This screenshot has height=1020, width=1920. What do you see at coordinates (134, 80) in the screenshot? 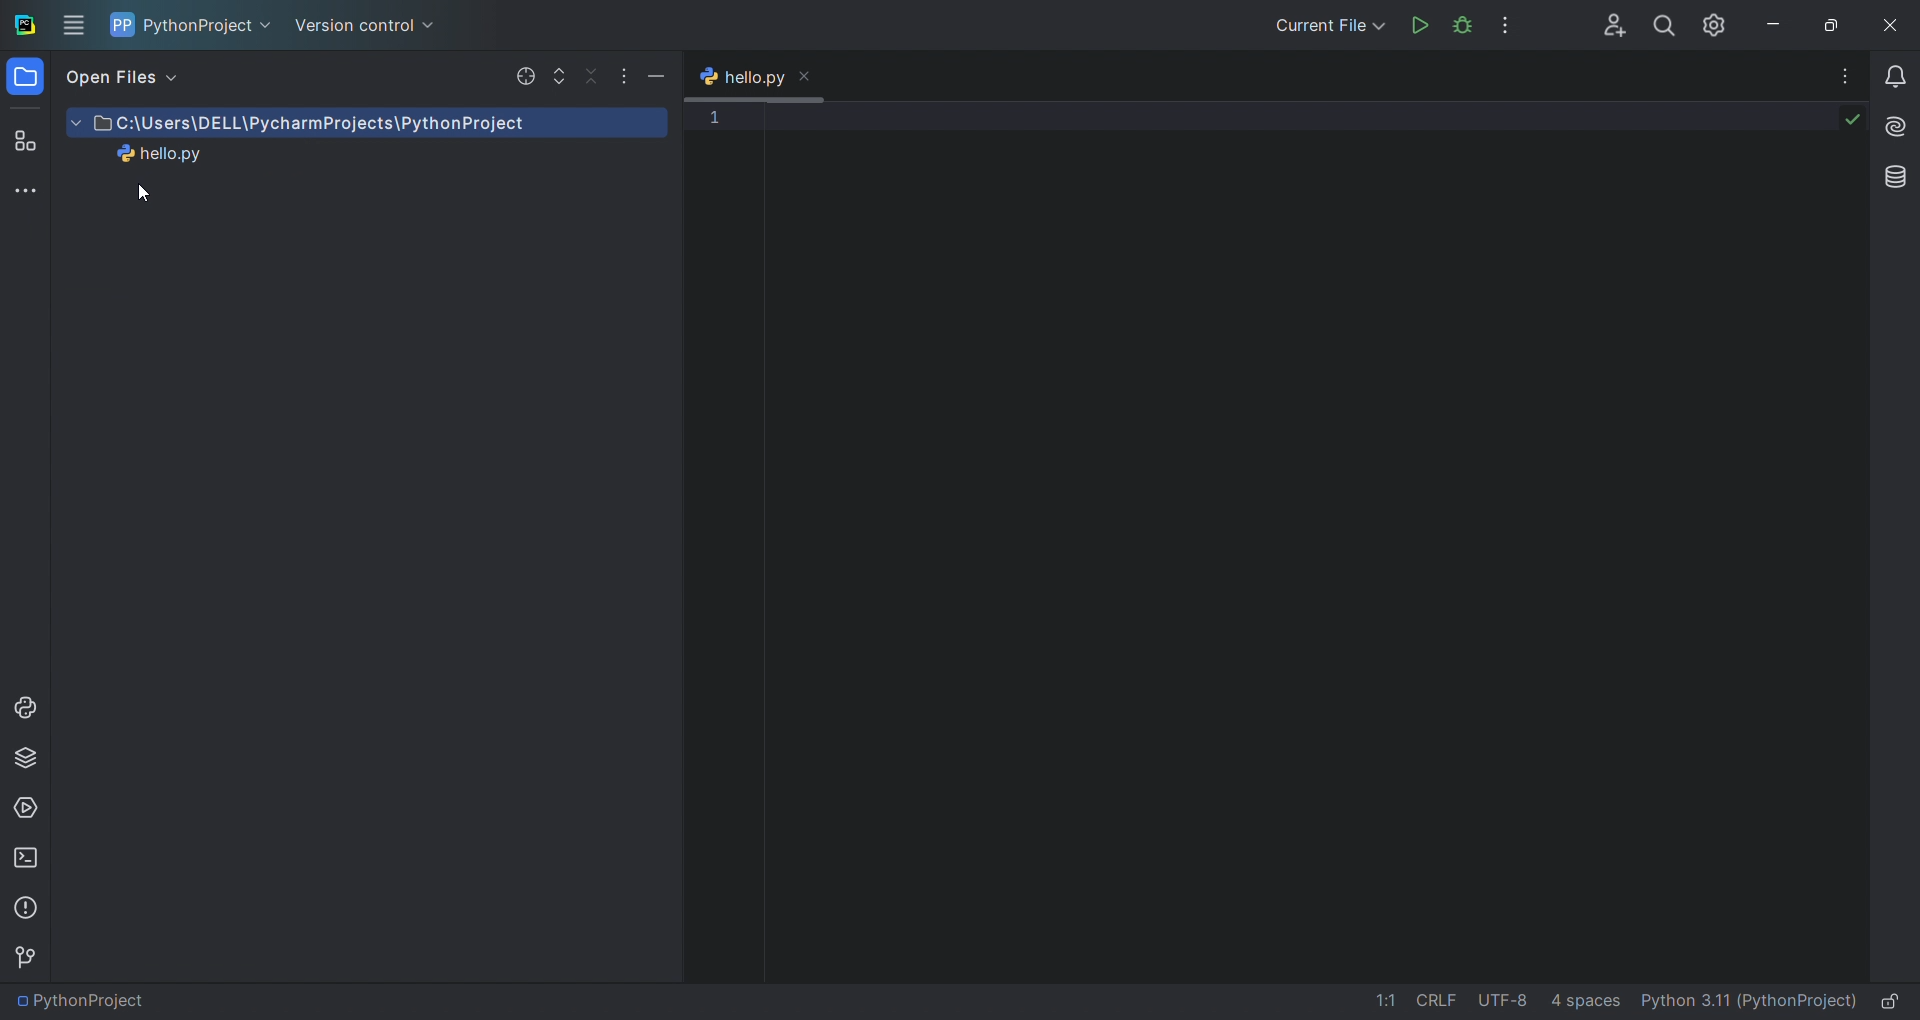
I see `open files view` at bounding box center [134, 80].